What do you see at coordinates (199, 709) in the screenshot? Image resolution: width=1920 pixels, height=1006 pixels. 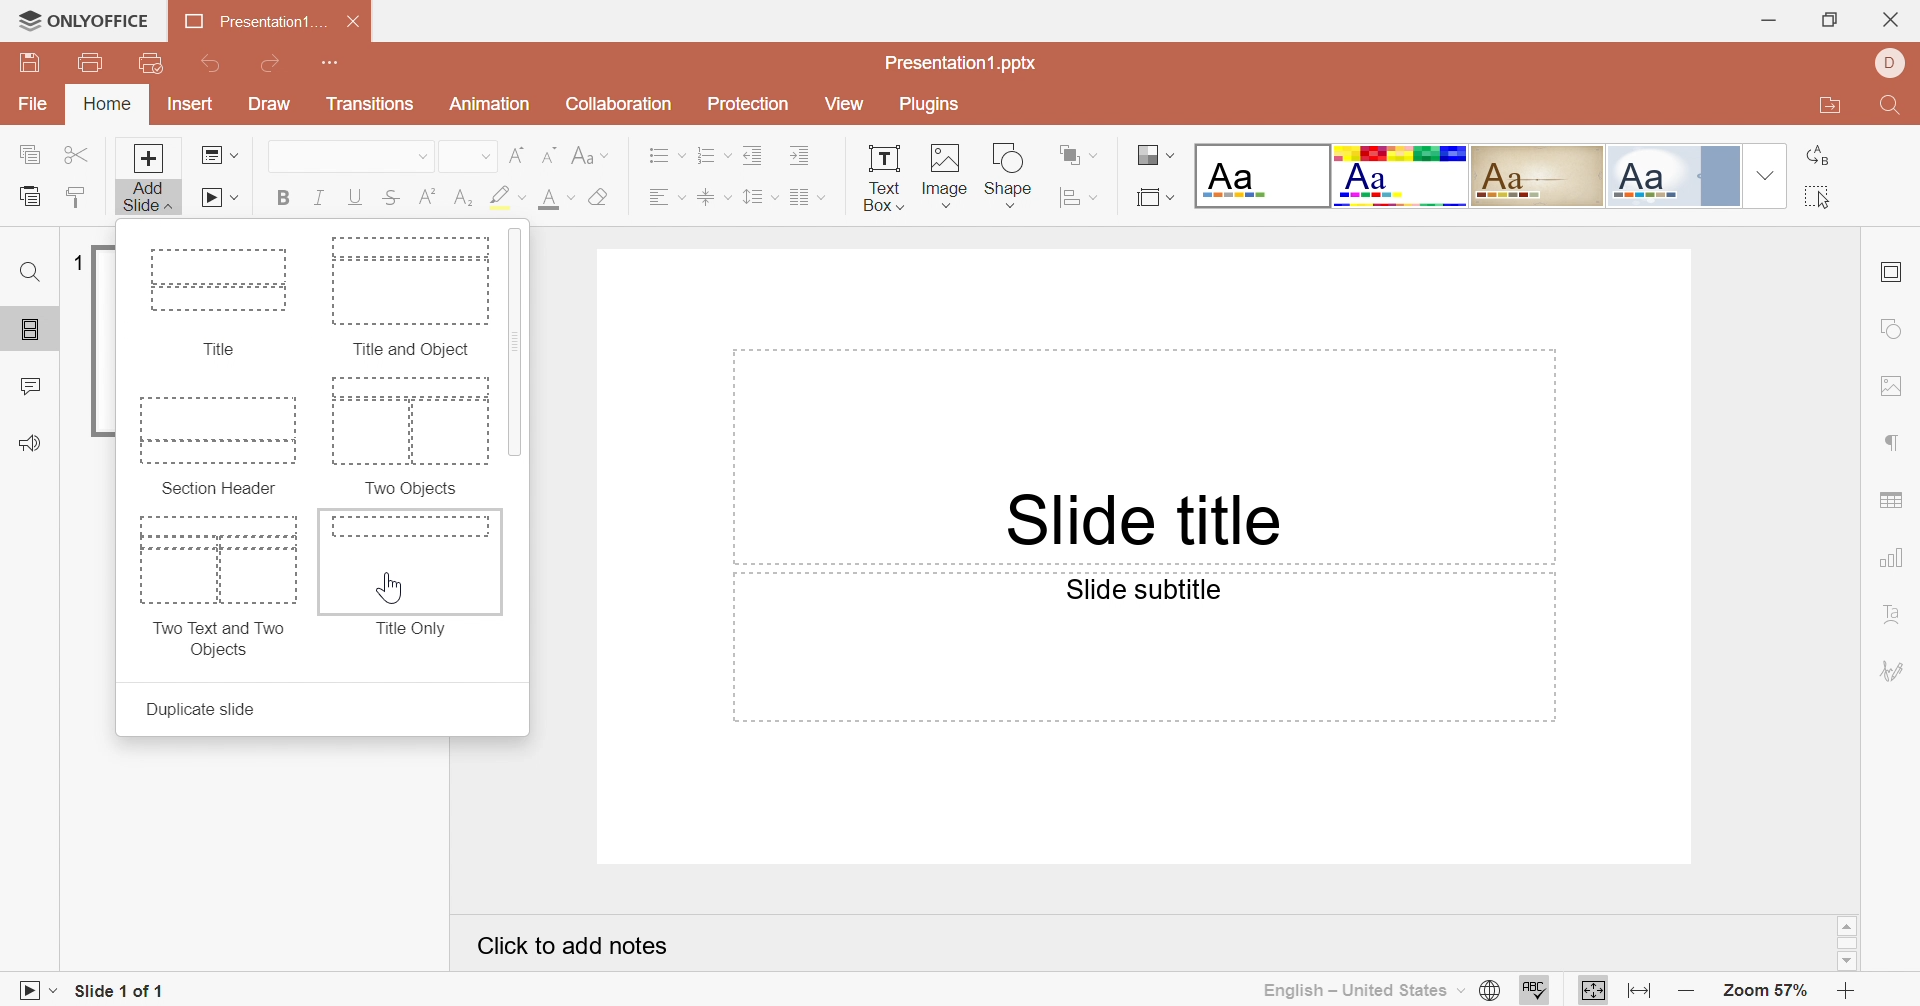 I see `Duplicate slide` at bounding box center [199, 709].